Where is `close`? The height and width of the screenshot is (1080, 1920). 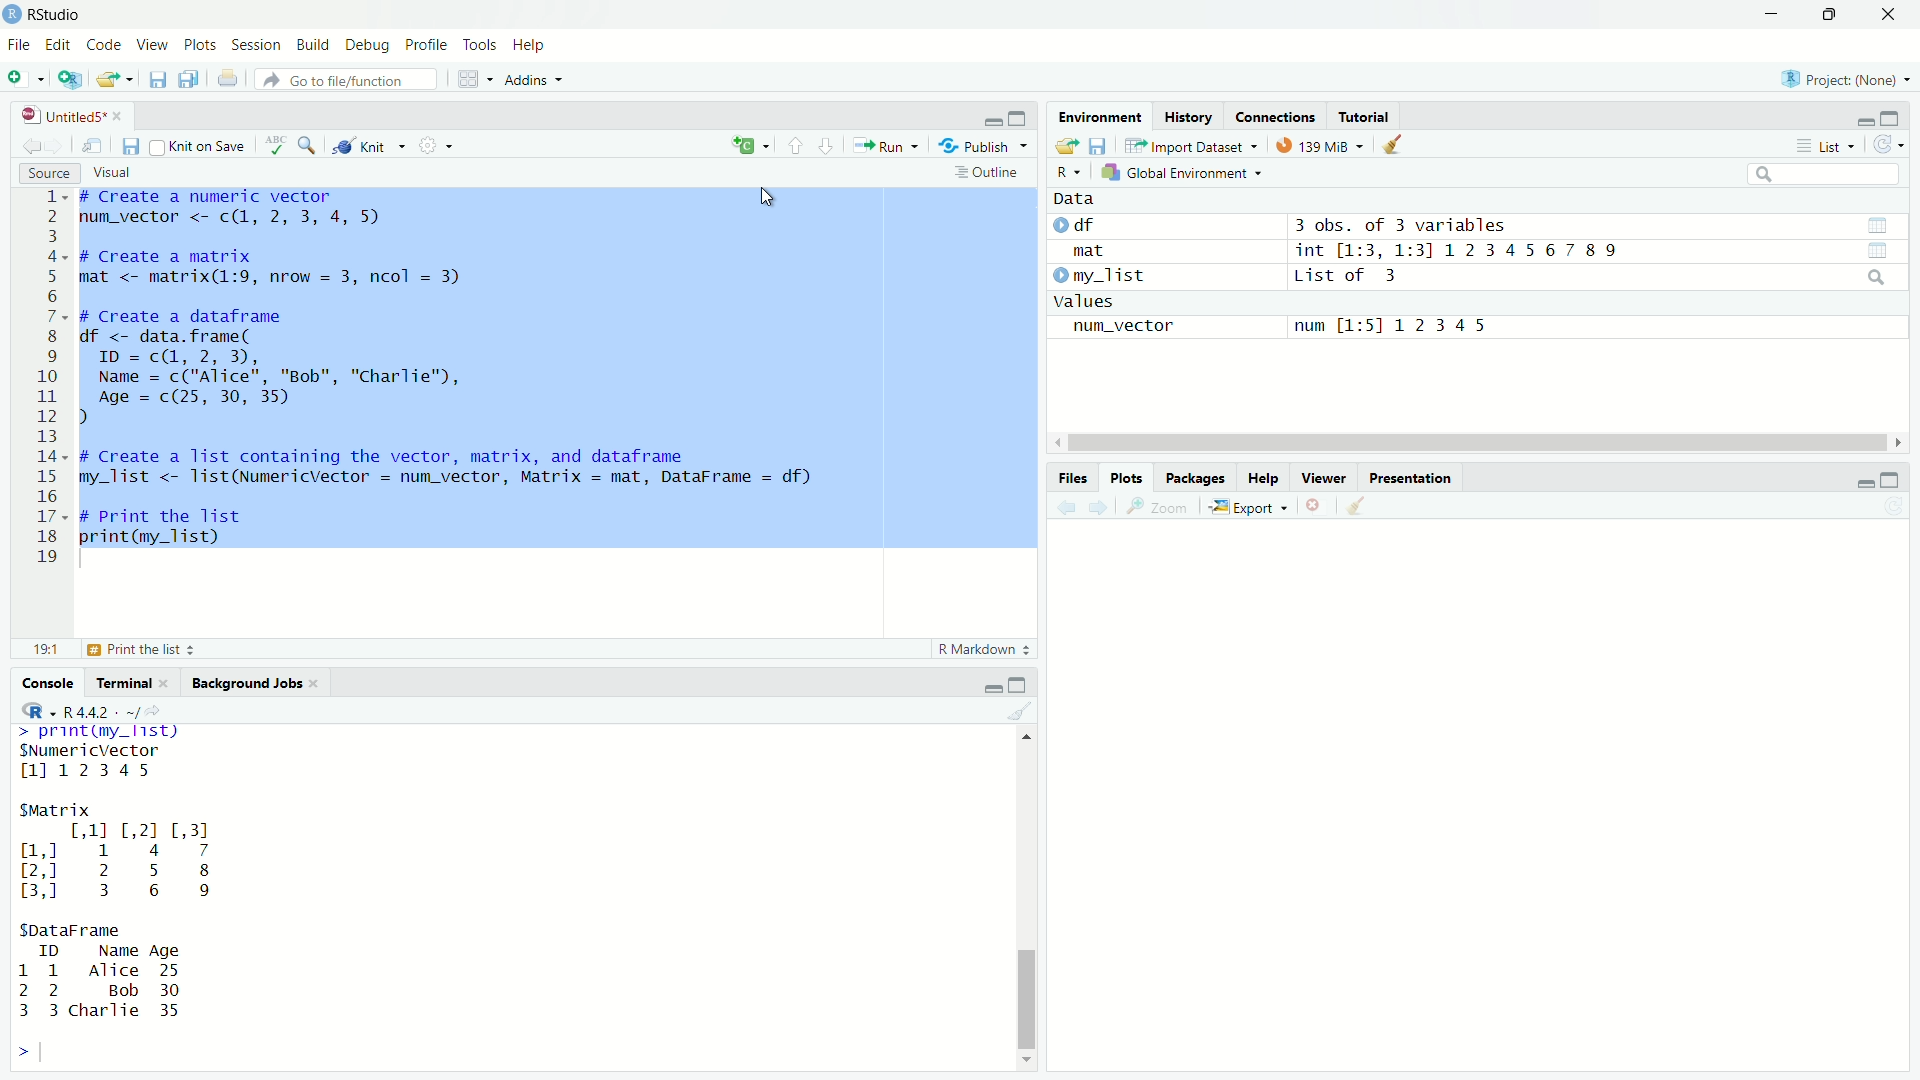 close is located at coordinates (1895, 15).